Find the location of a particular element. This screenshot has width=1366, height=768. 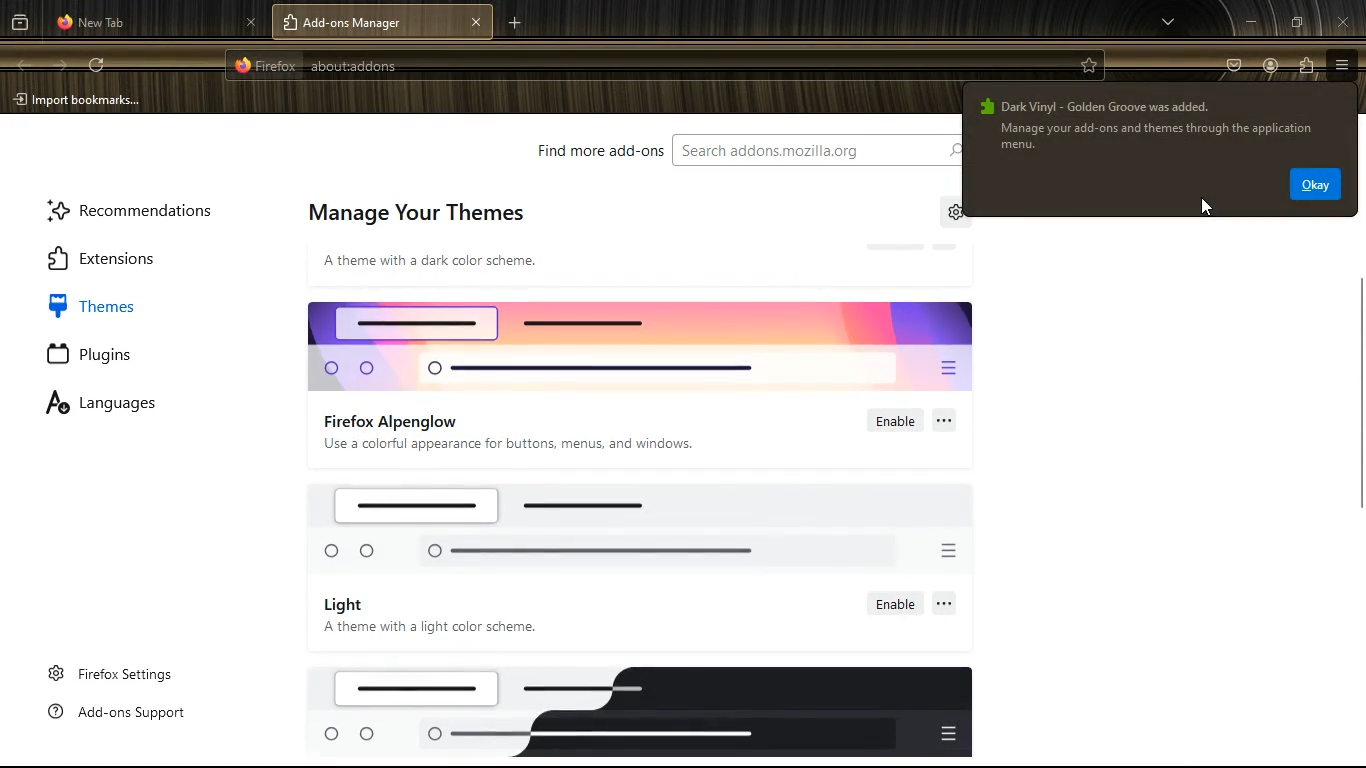

Theme is located at coordinates (642, 343).